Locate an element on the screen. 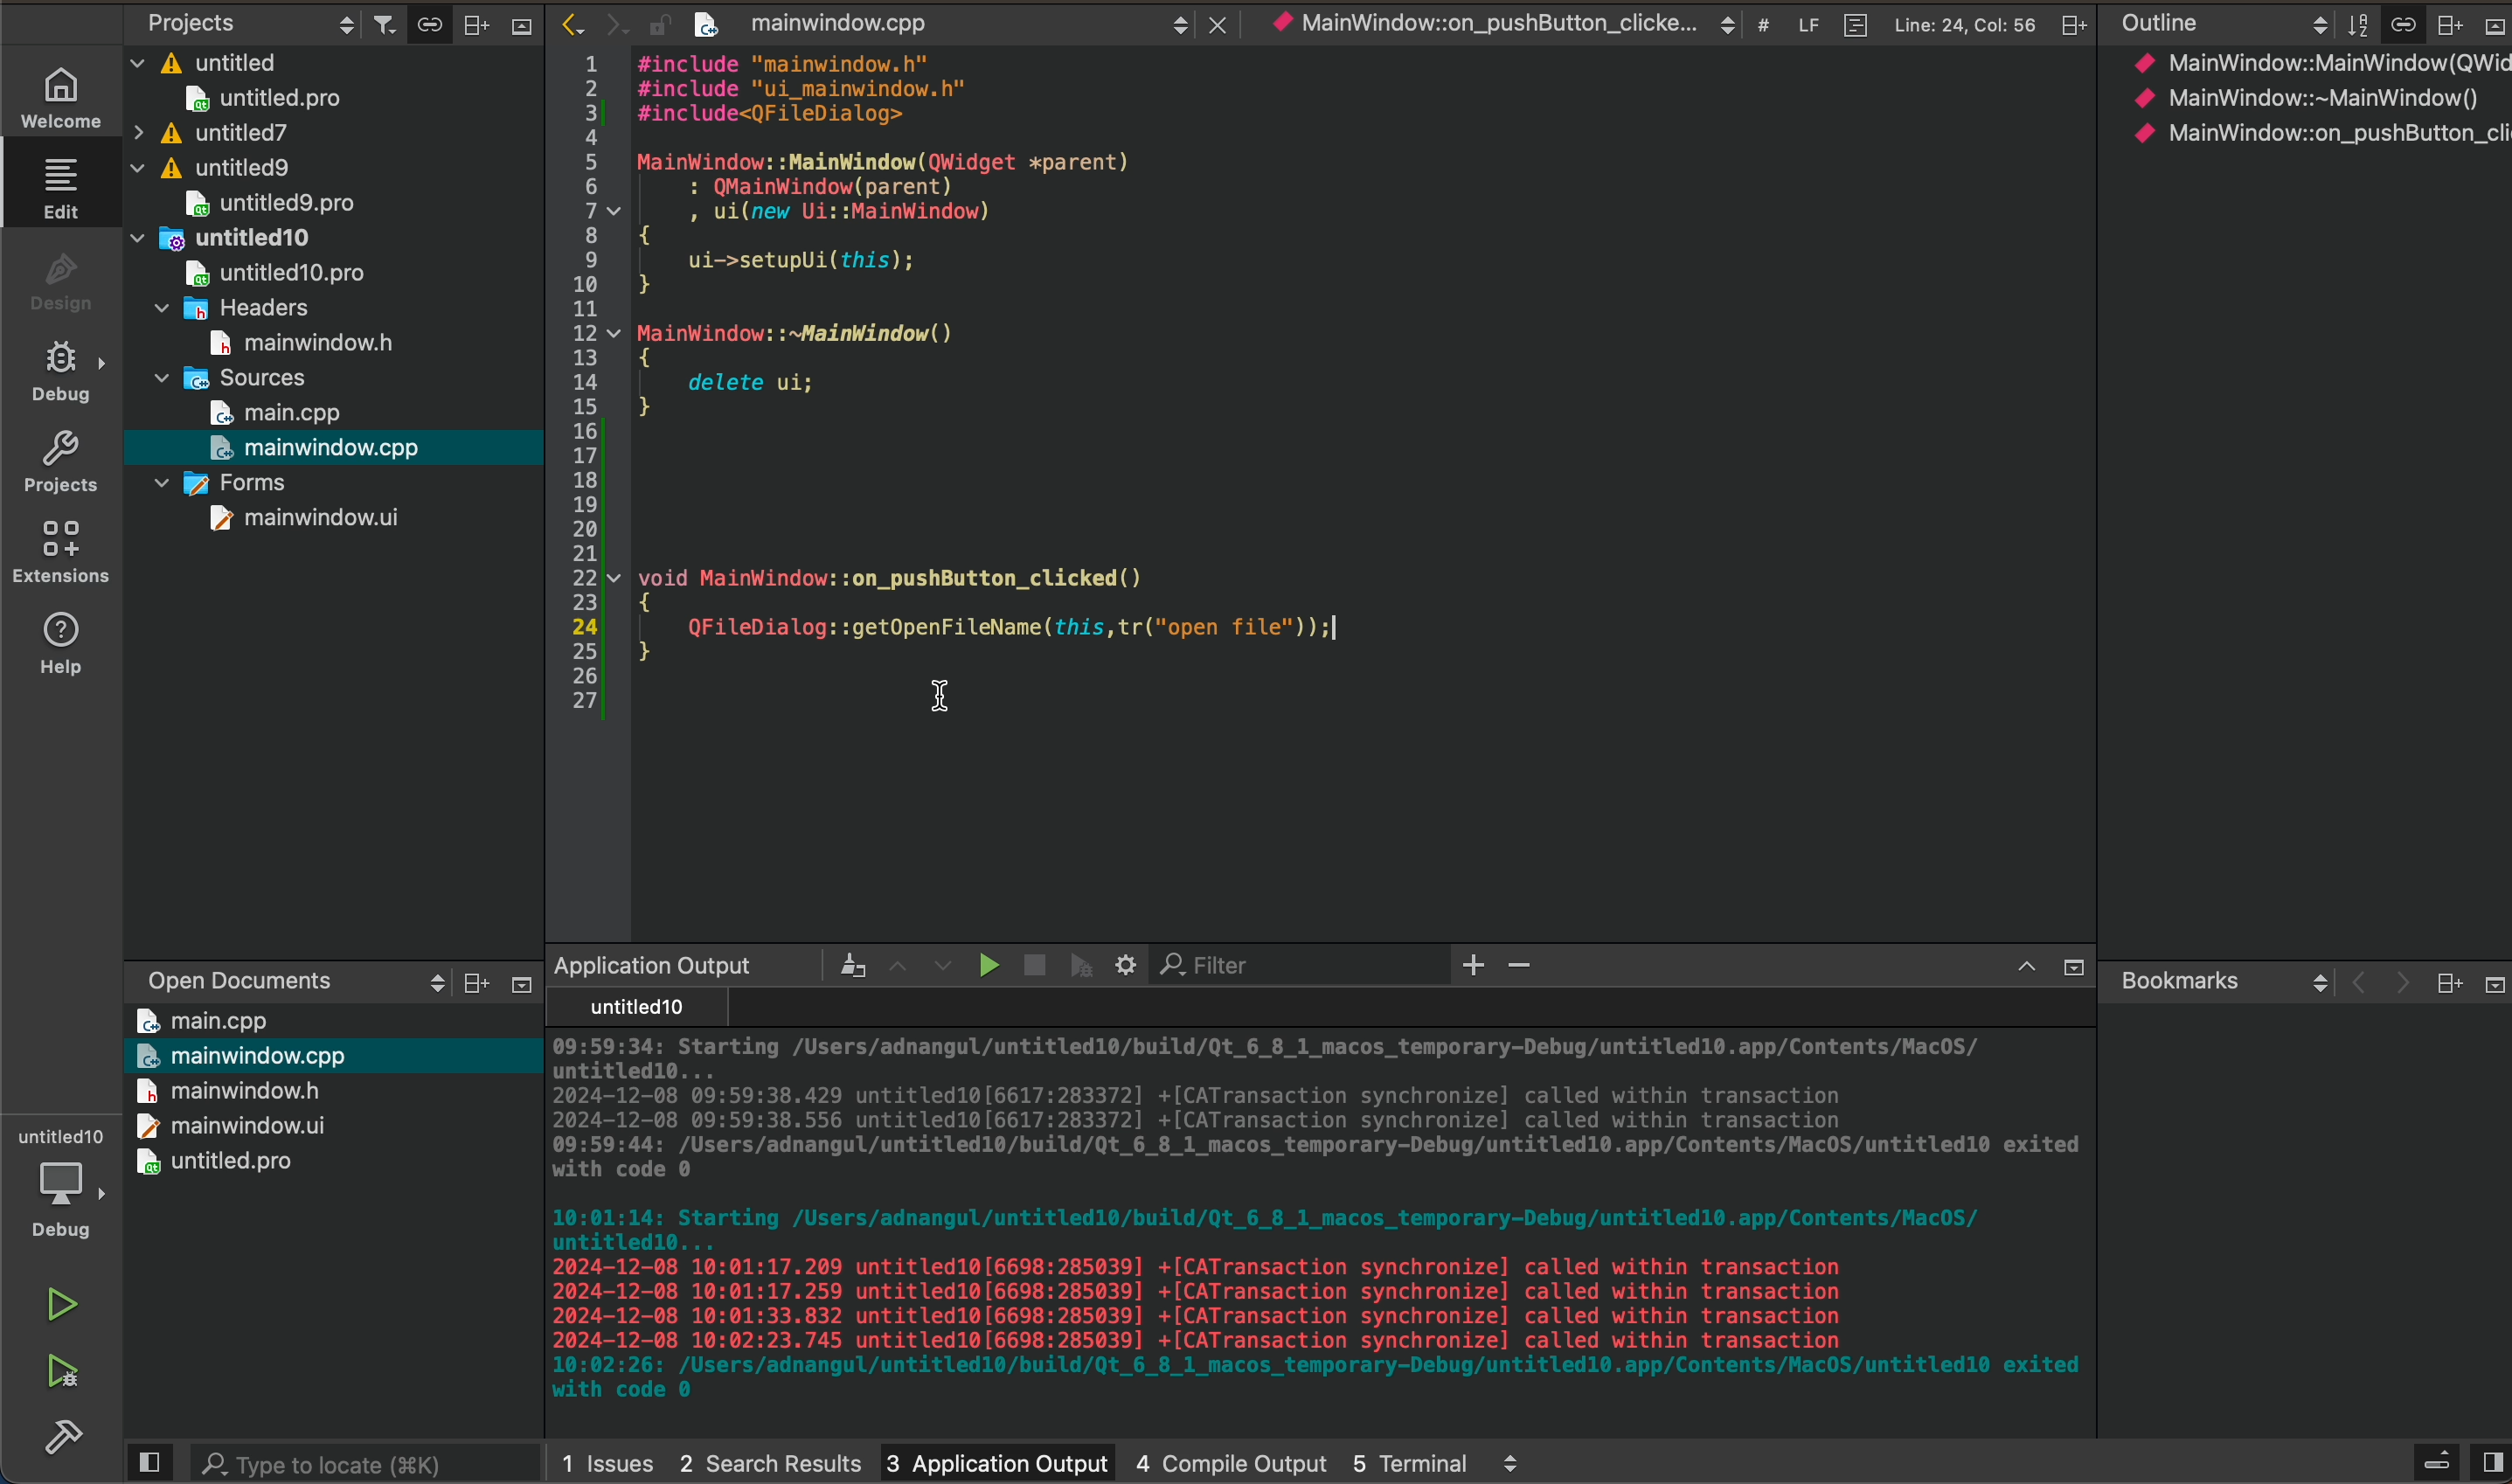 The width and height of the screenshot is (2512, 1484). file is located at coordinates (1849, 21).